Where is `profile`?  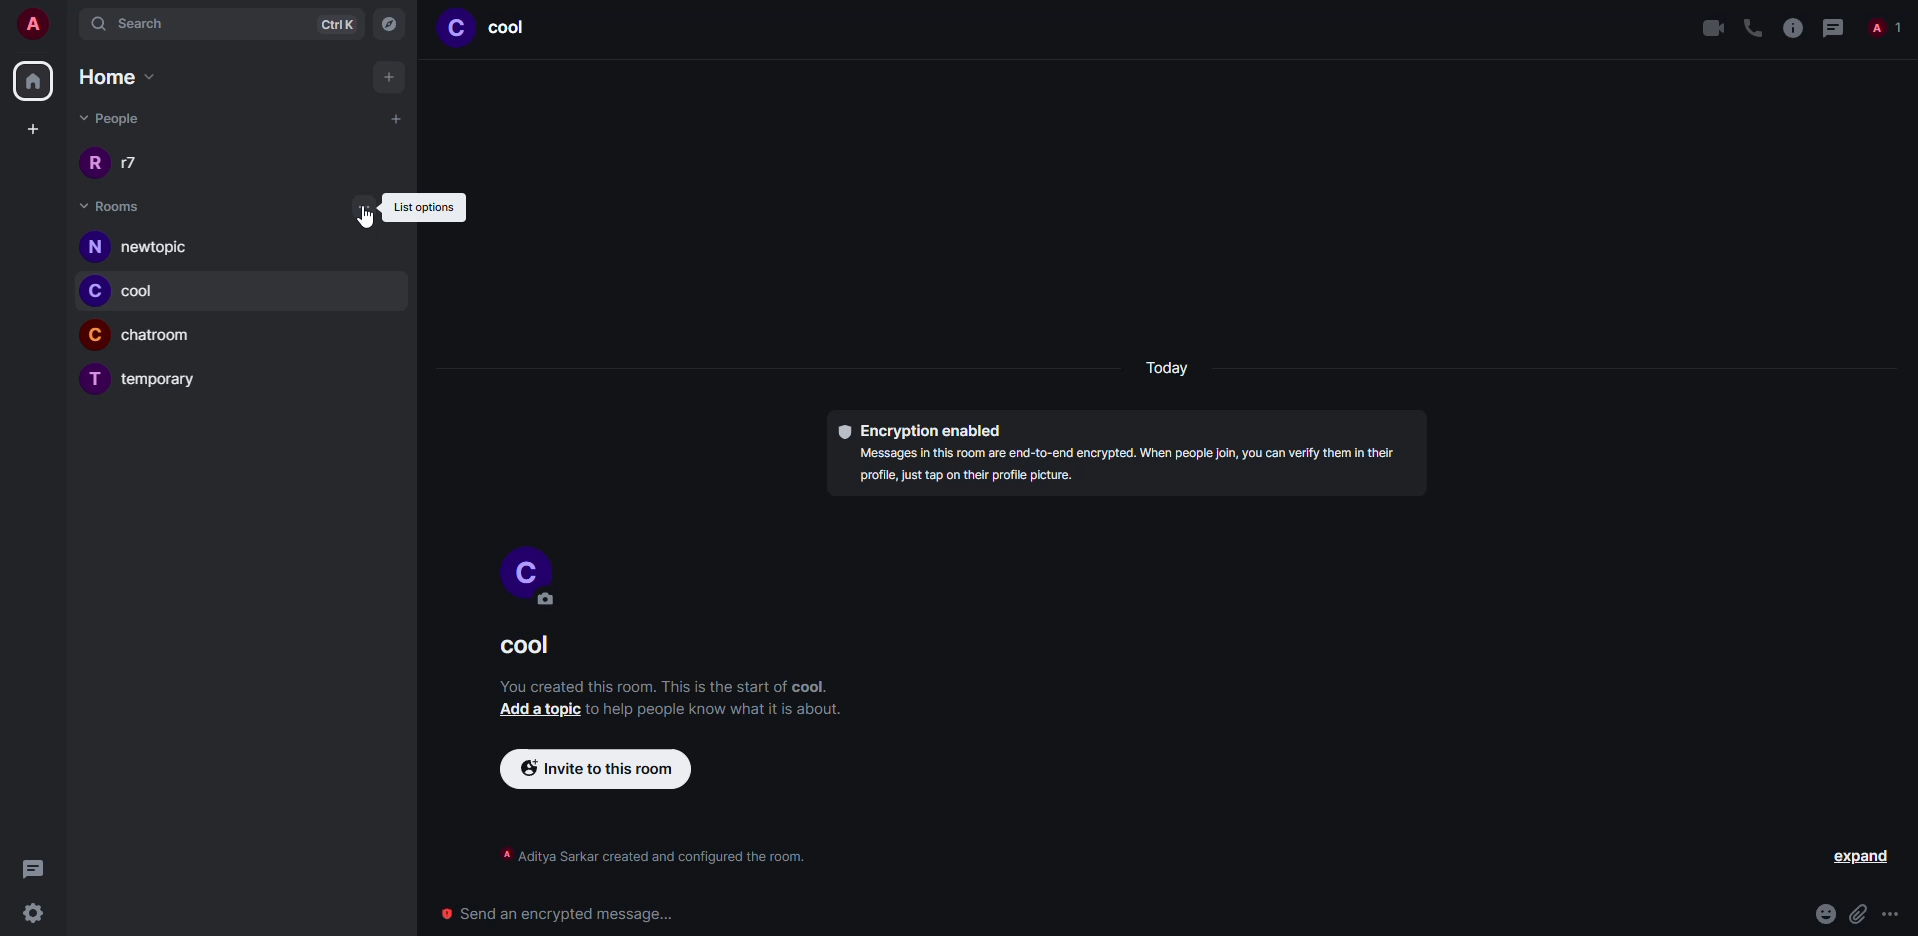 profile is located at coordinates (94, 335).